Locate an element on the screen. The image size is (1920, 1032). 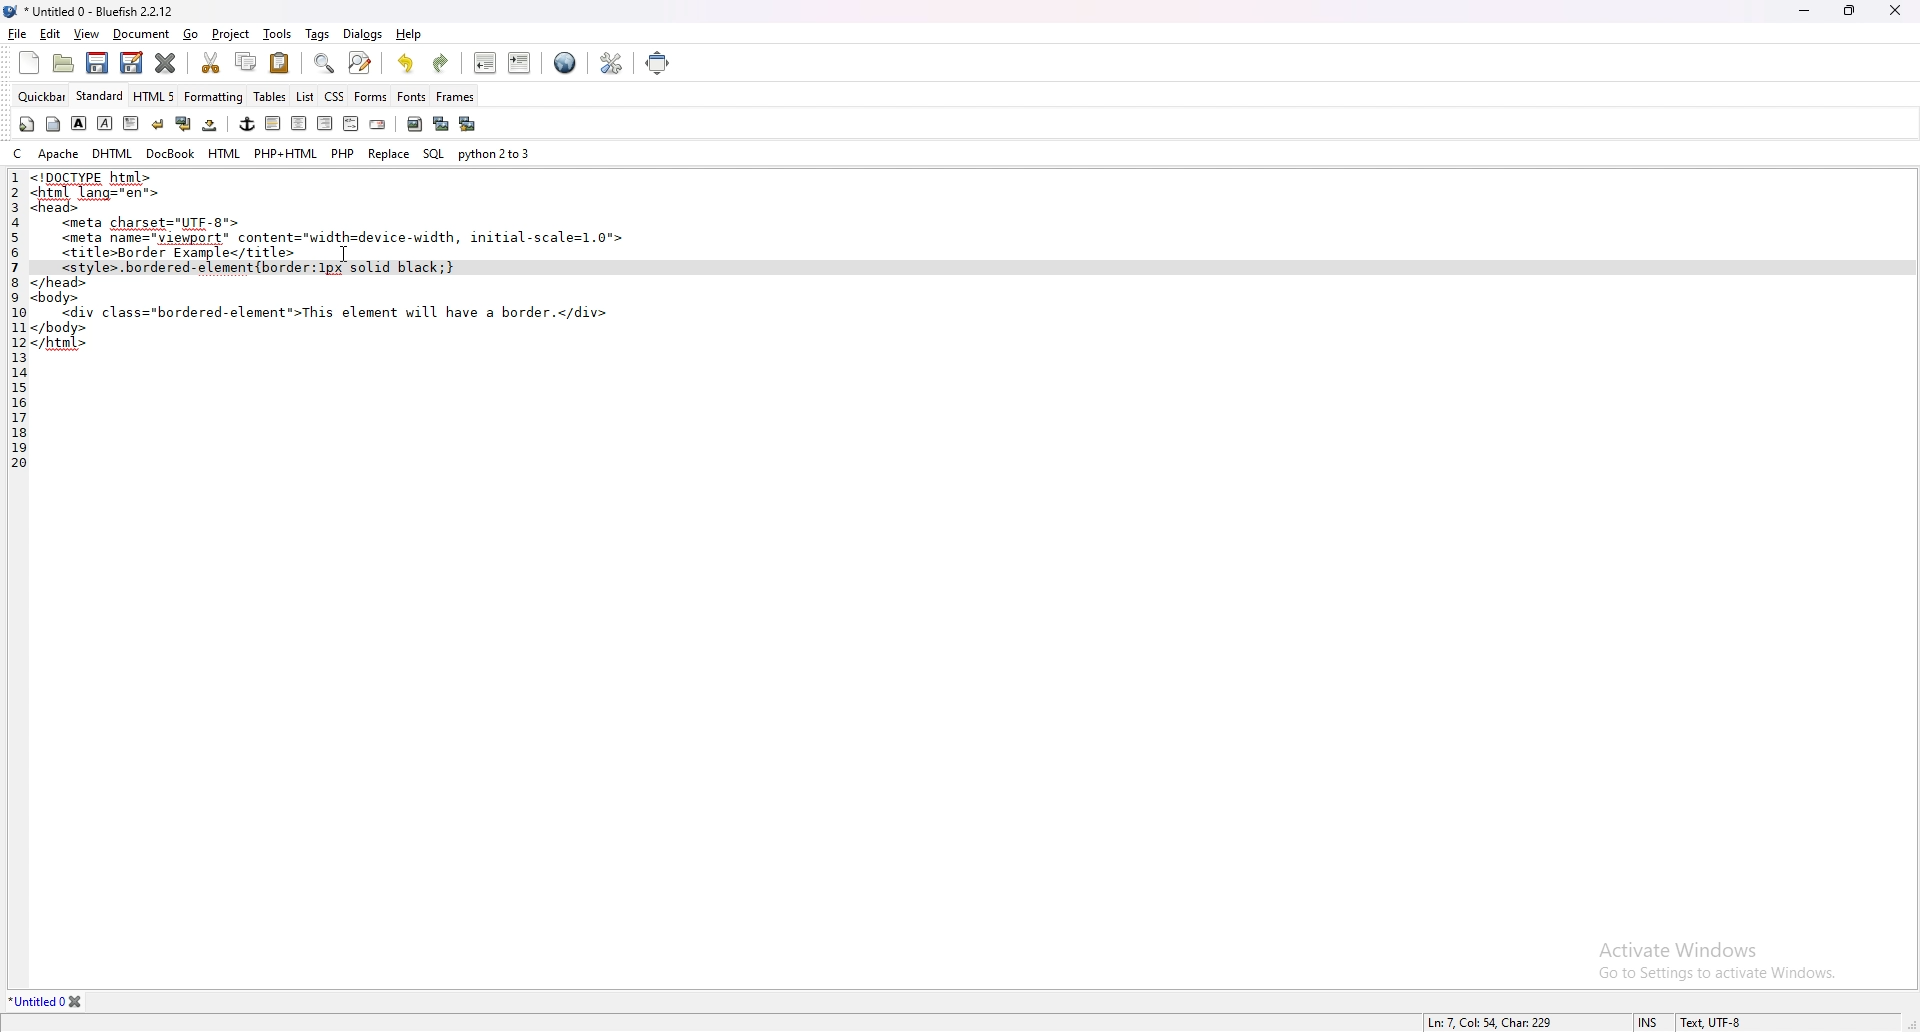
full screen is located at coordinates (658, 62).